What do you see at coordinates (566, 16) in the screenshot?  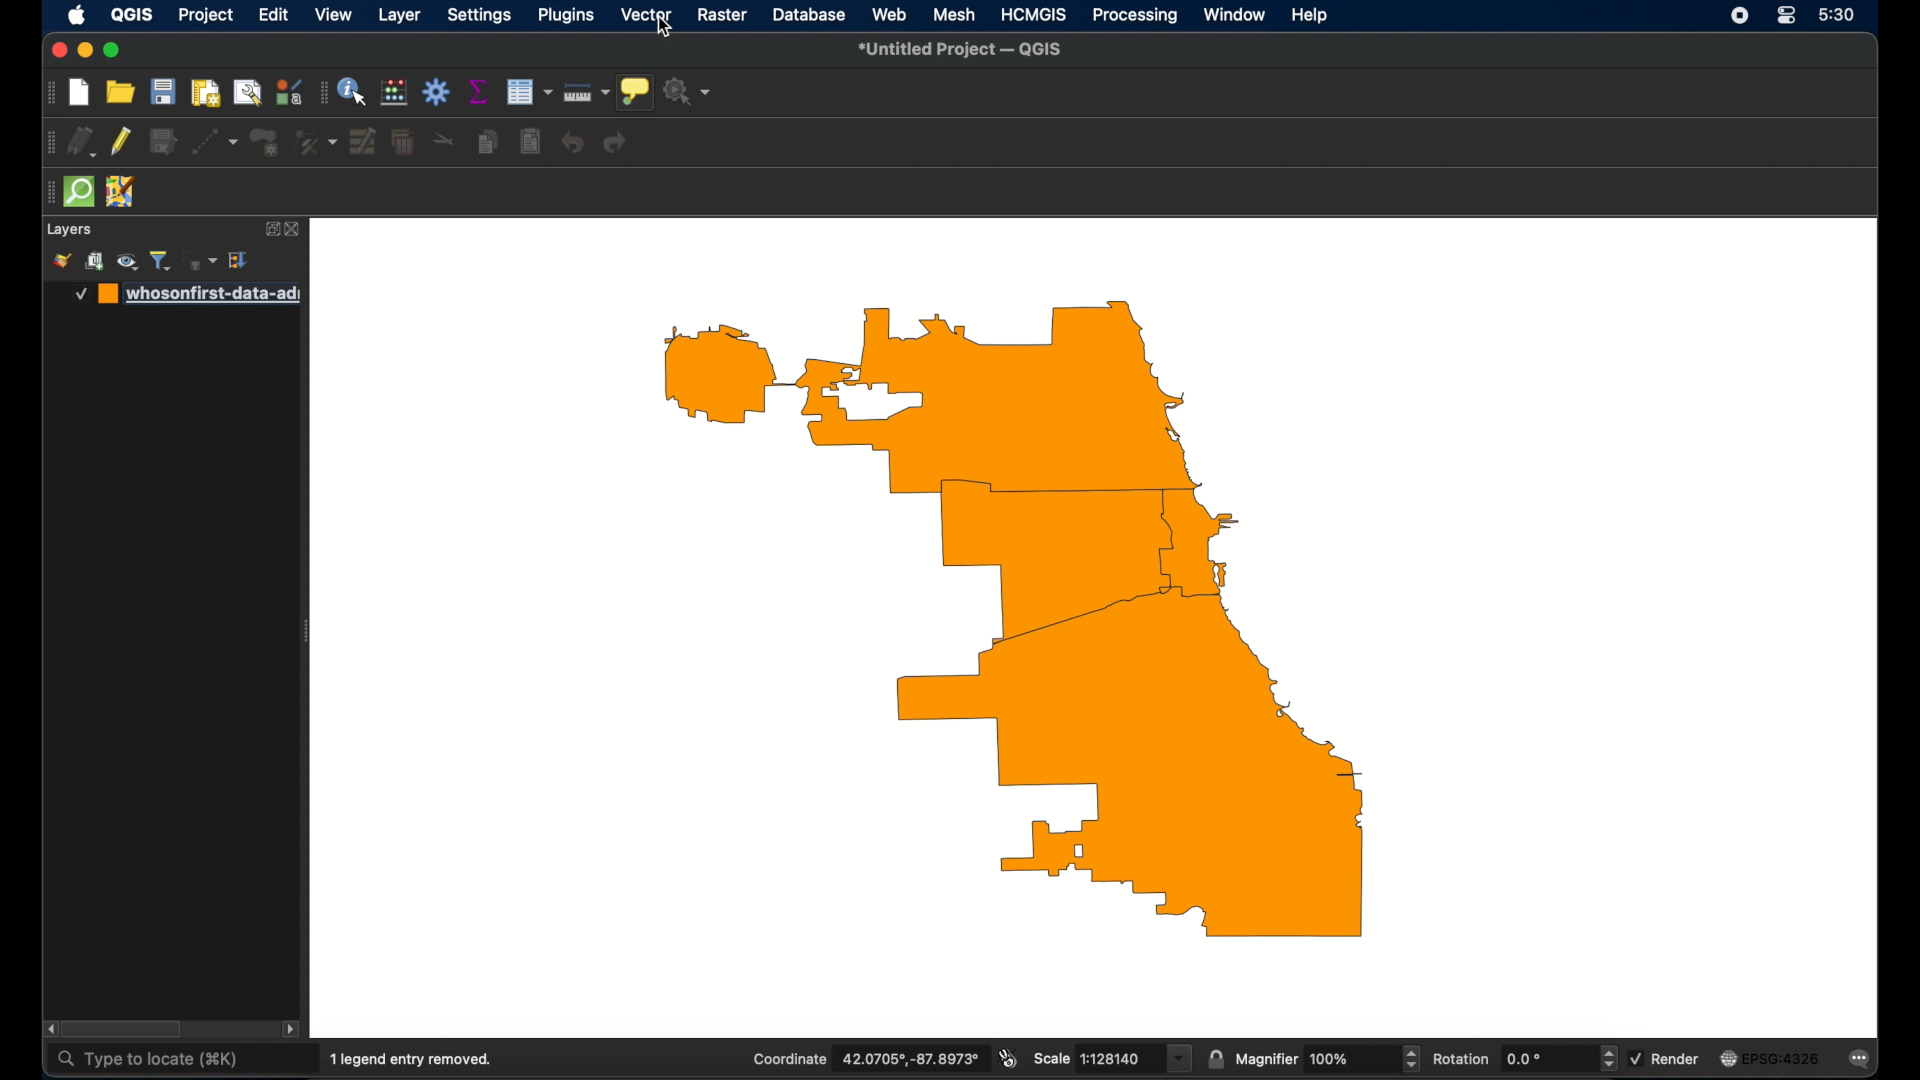 I see `plugins` at bounding box center [566, 16].